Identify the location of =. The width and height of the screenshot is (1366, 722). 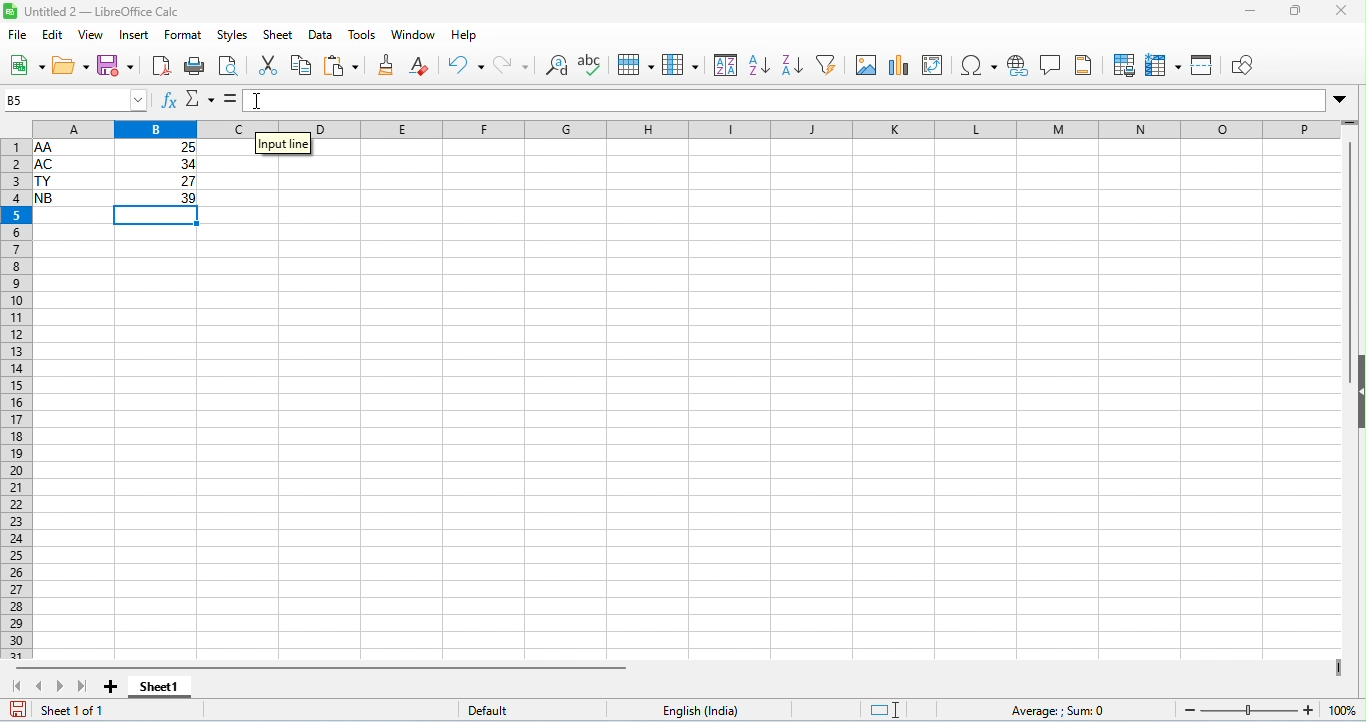
(229, 99).